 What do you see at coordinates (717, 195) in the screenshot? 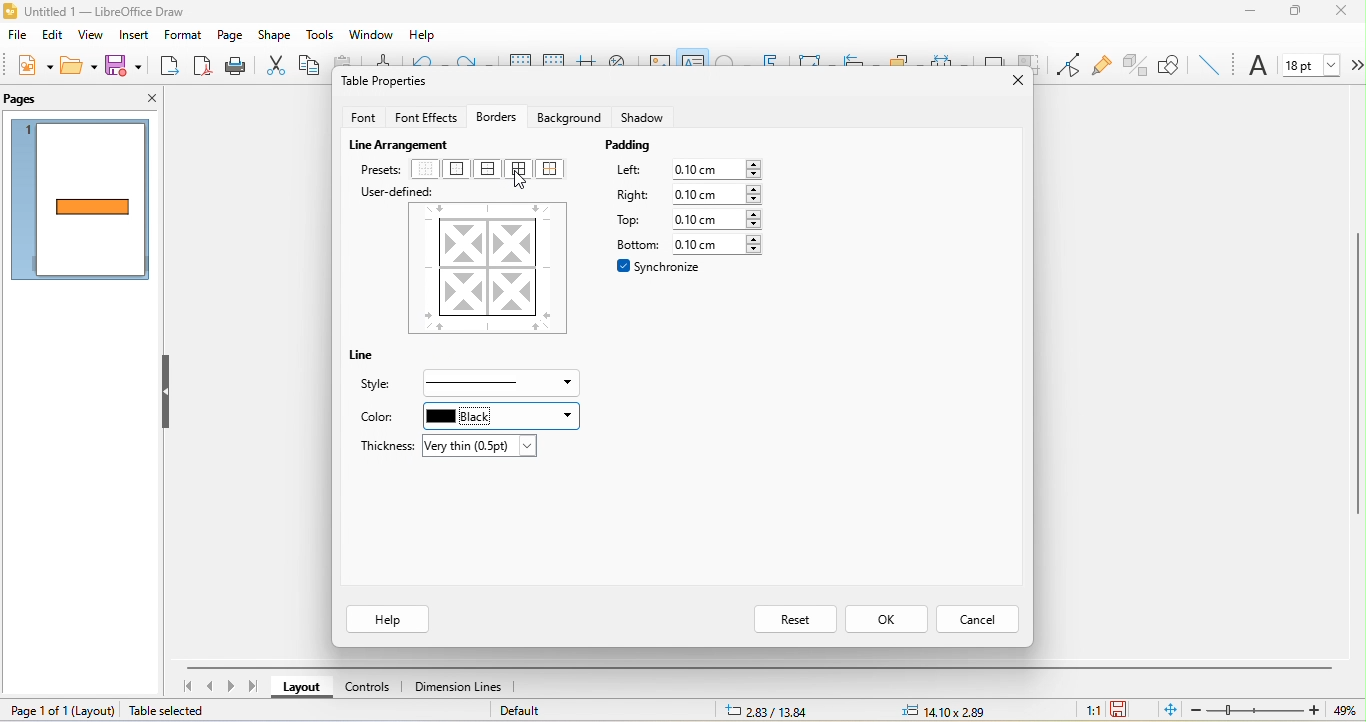
I see `0.10 cm` at bounding box center [717, 195].